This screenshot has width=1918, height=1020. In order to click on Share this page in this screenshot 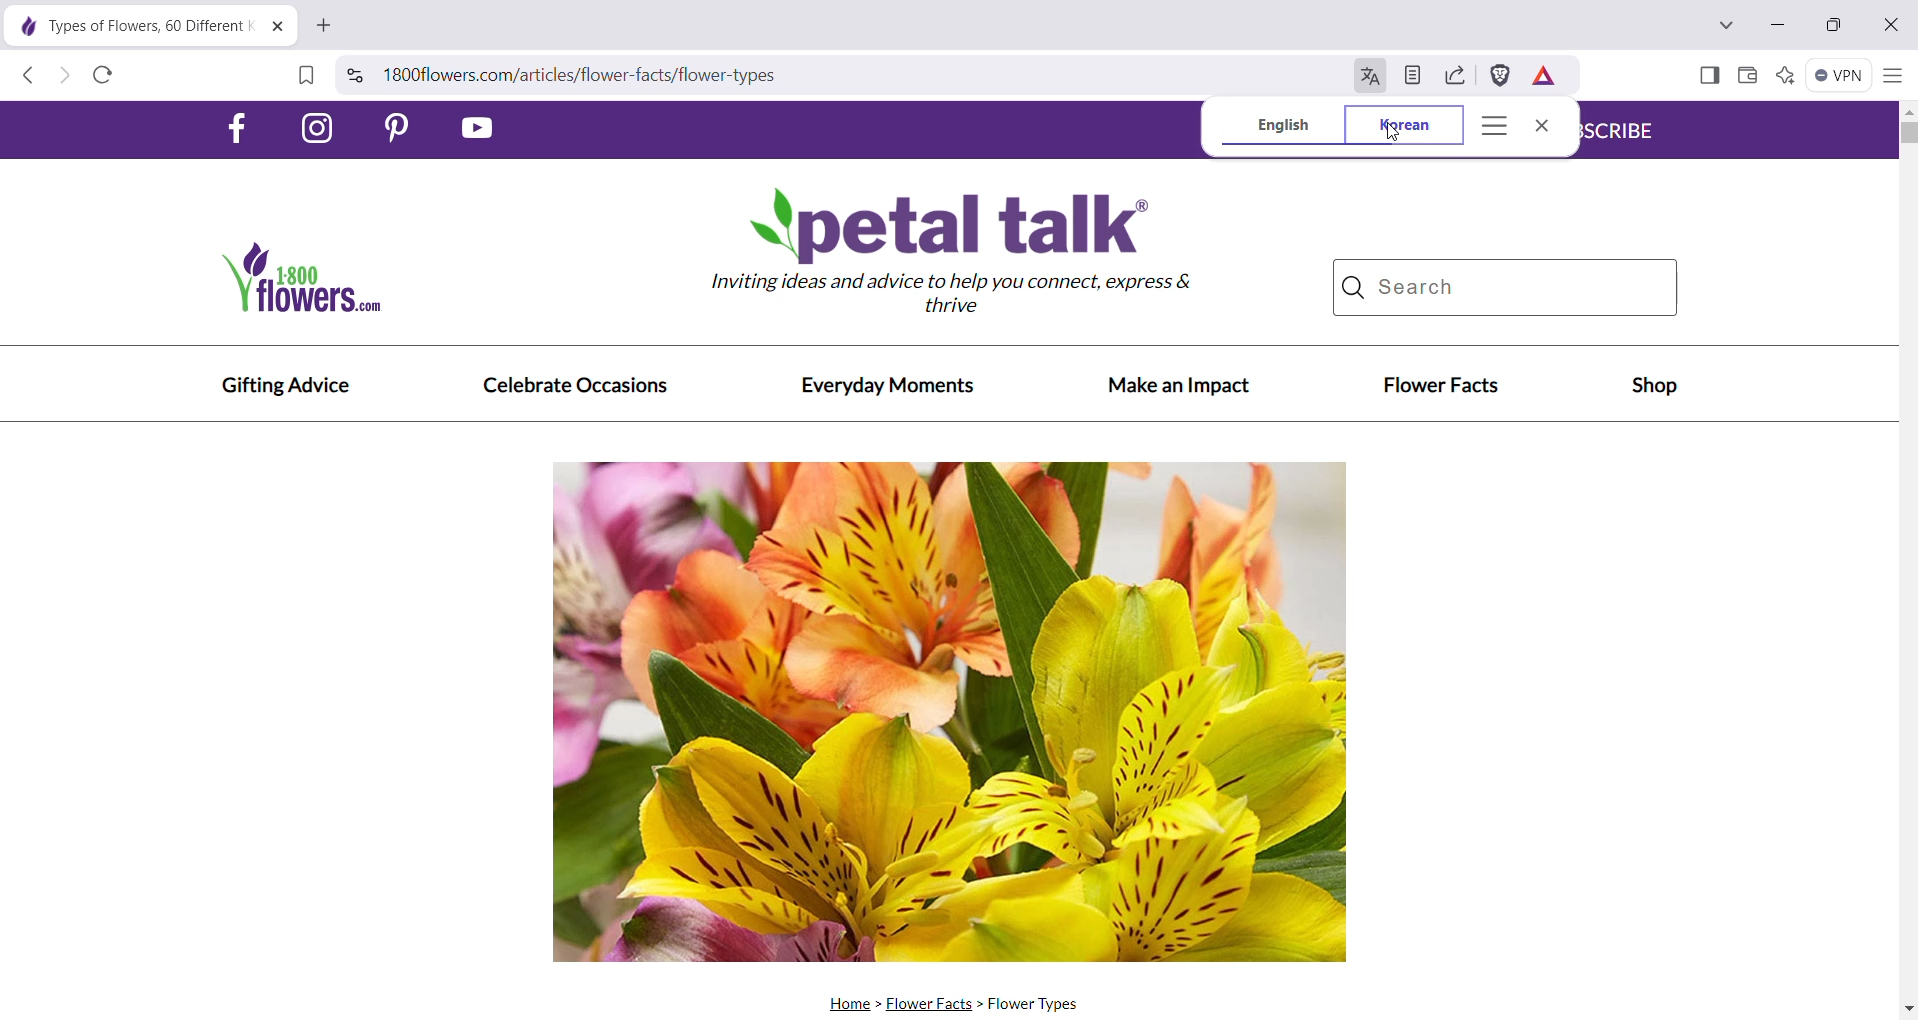, I will do `click(1451, 76)`.